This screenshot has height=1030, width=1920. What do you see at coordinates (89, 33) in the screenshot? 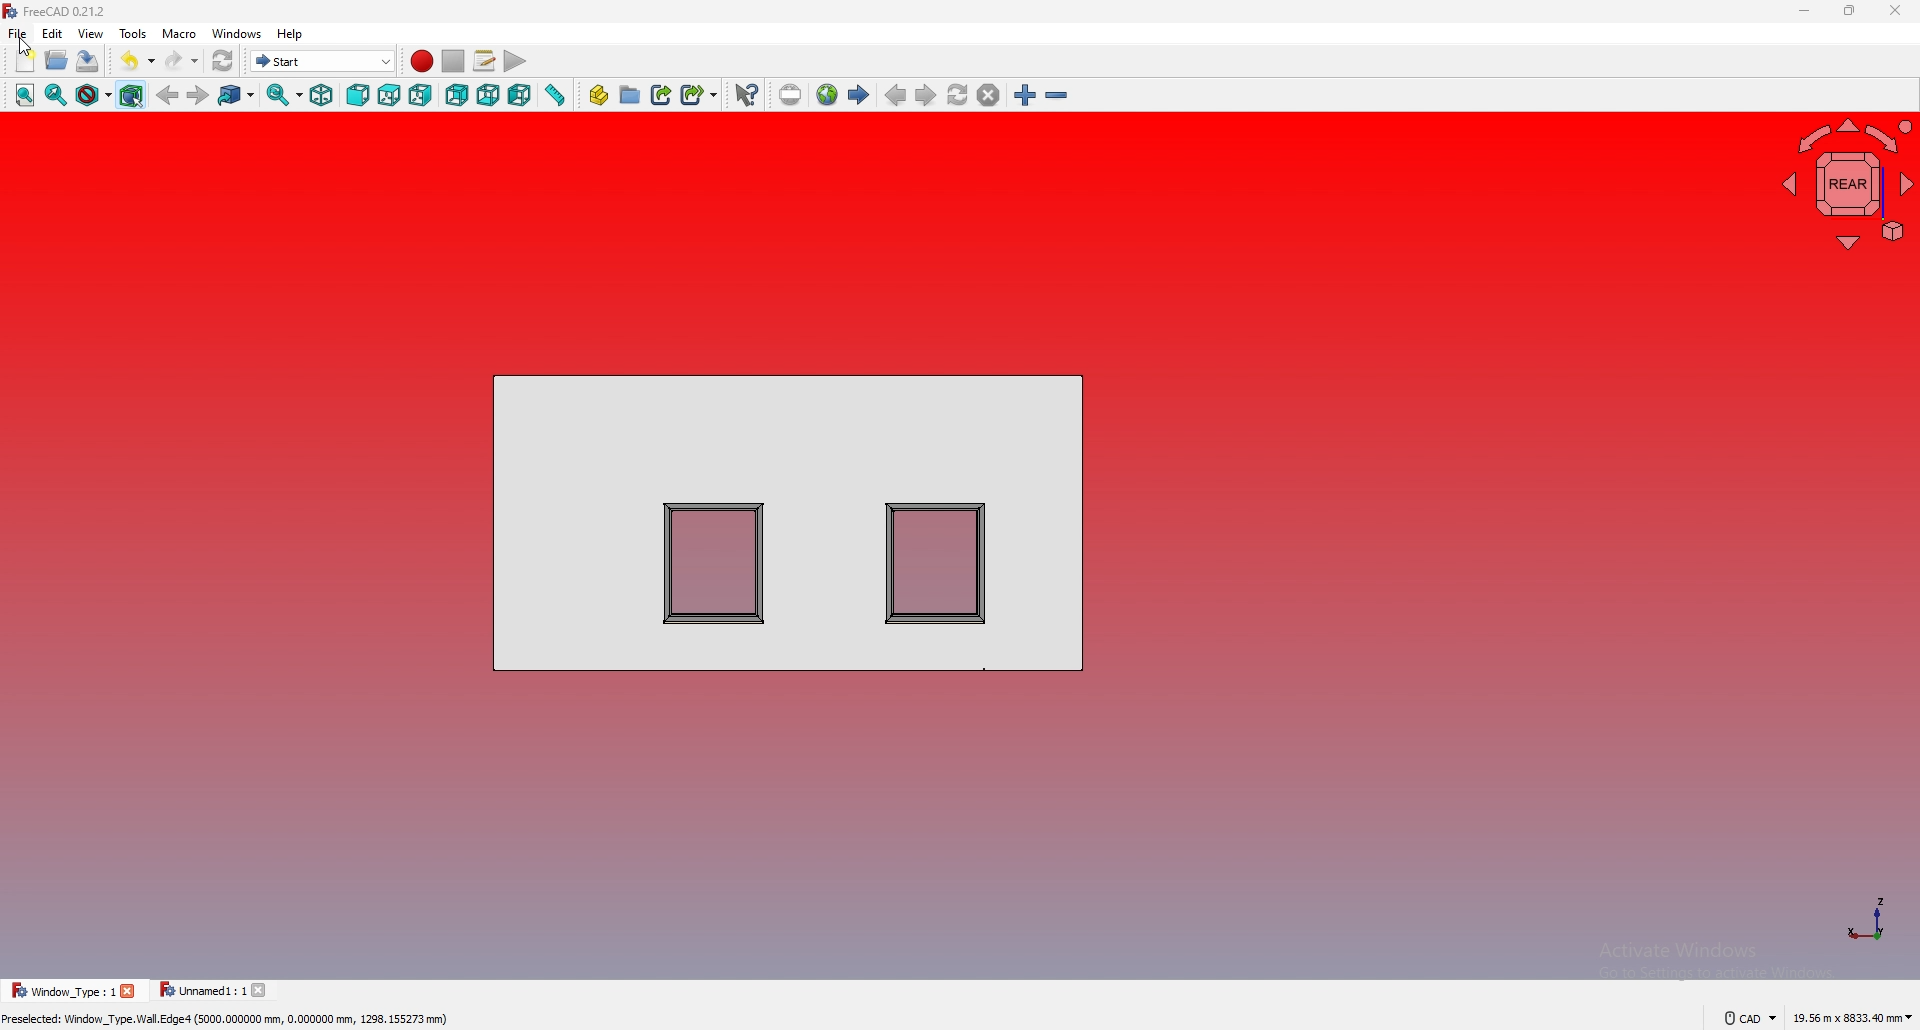
I see `view` at bounding box center [89, 33].